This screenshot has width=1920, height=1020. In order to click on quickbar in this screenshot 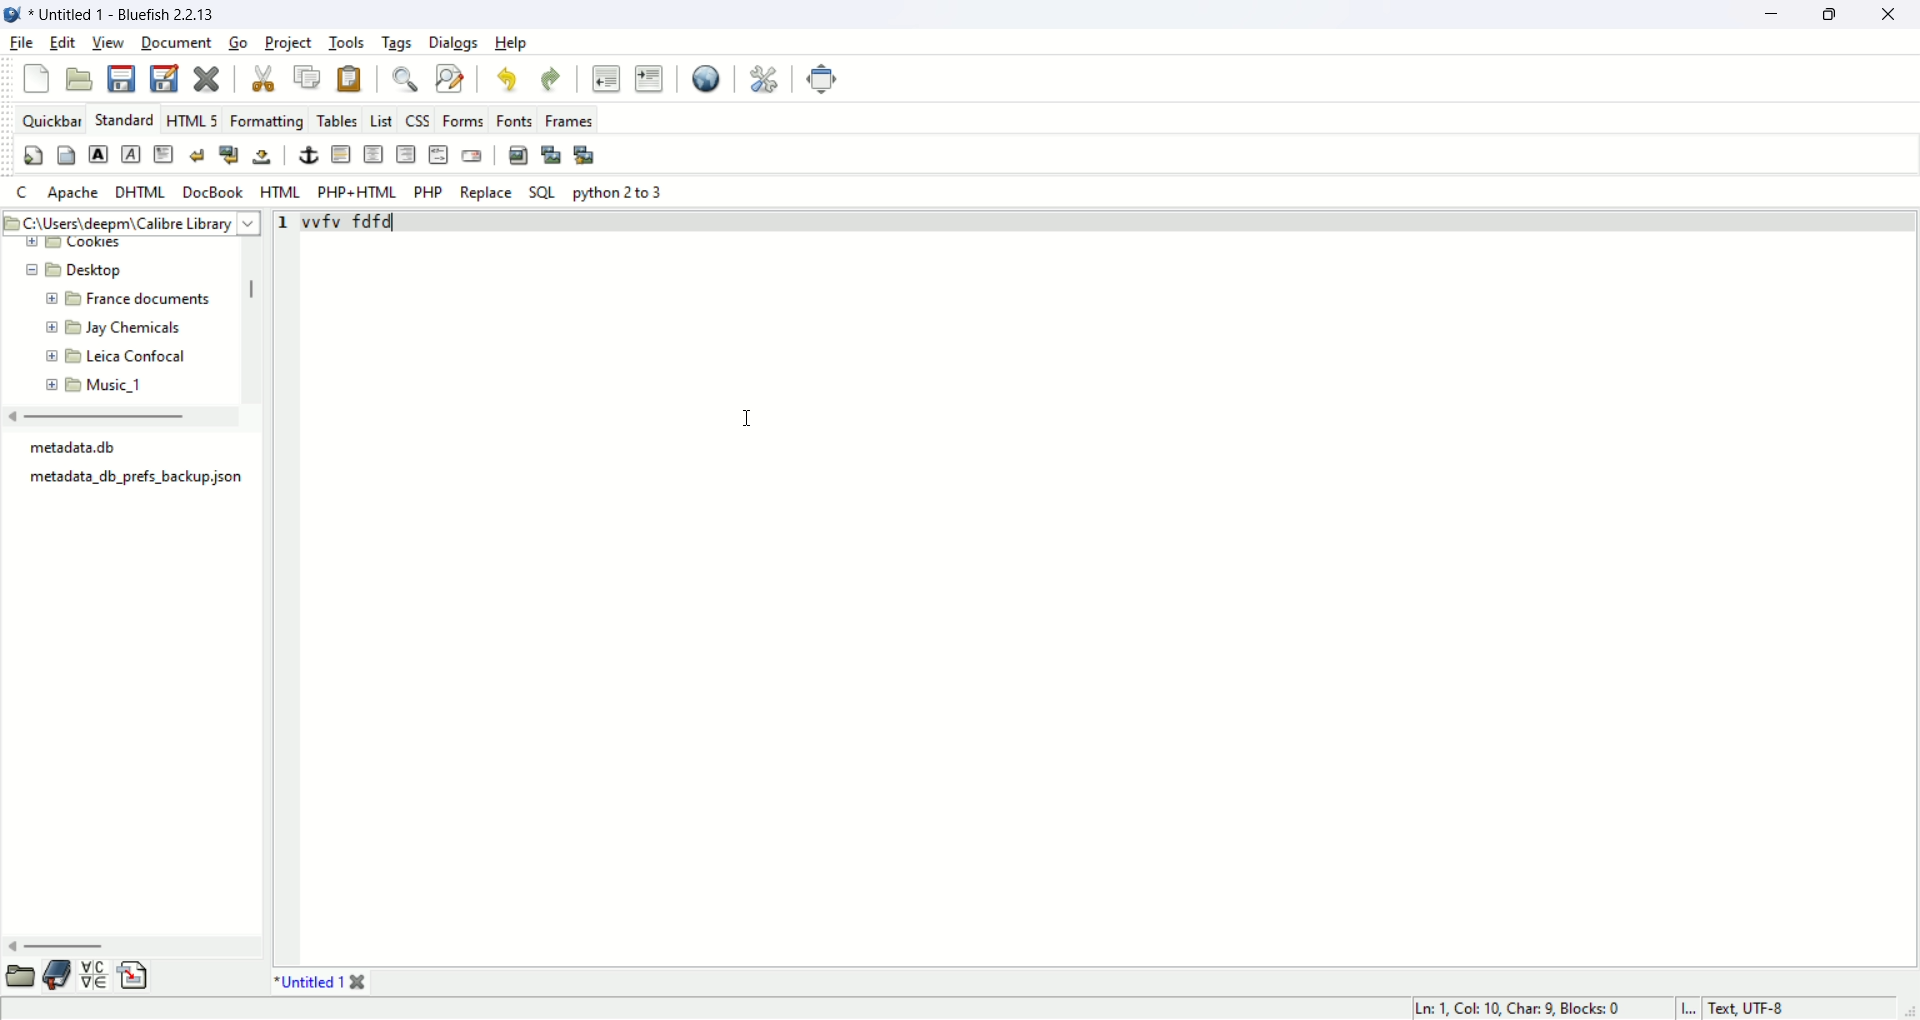, I will do `click(49, 119)`.